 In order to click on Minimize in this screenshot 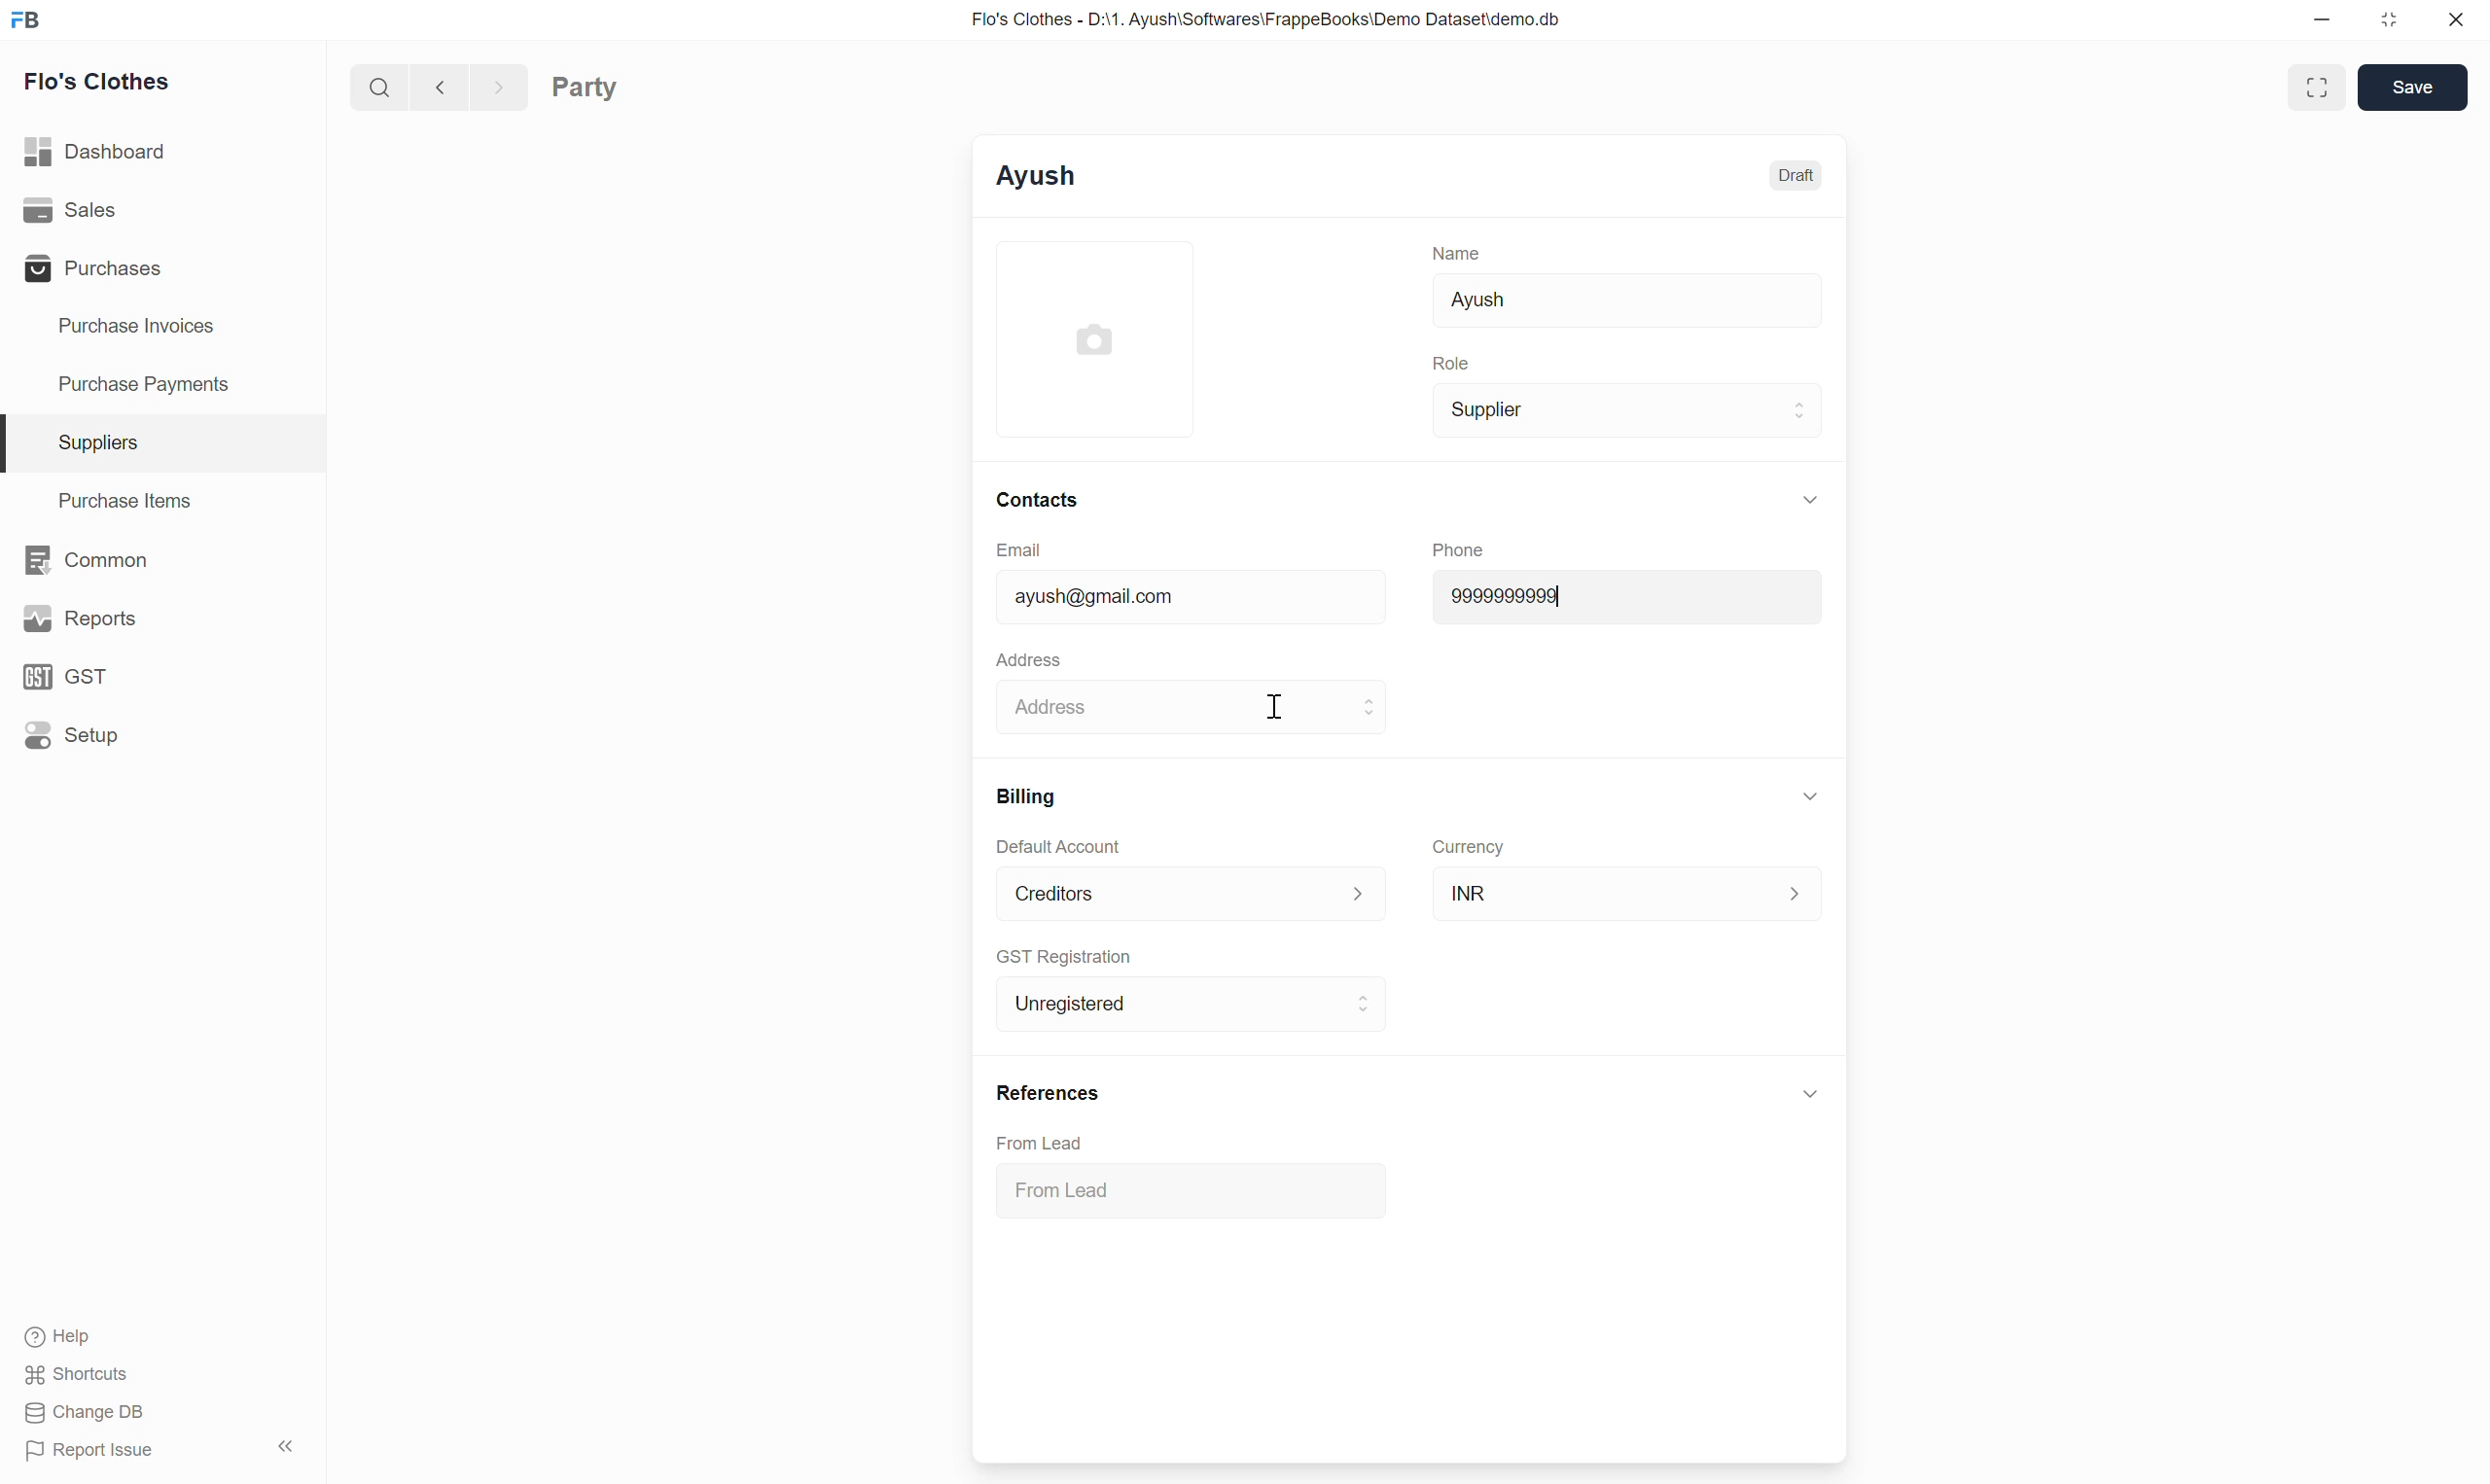, I will do `click(2322, 19)`.